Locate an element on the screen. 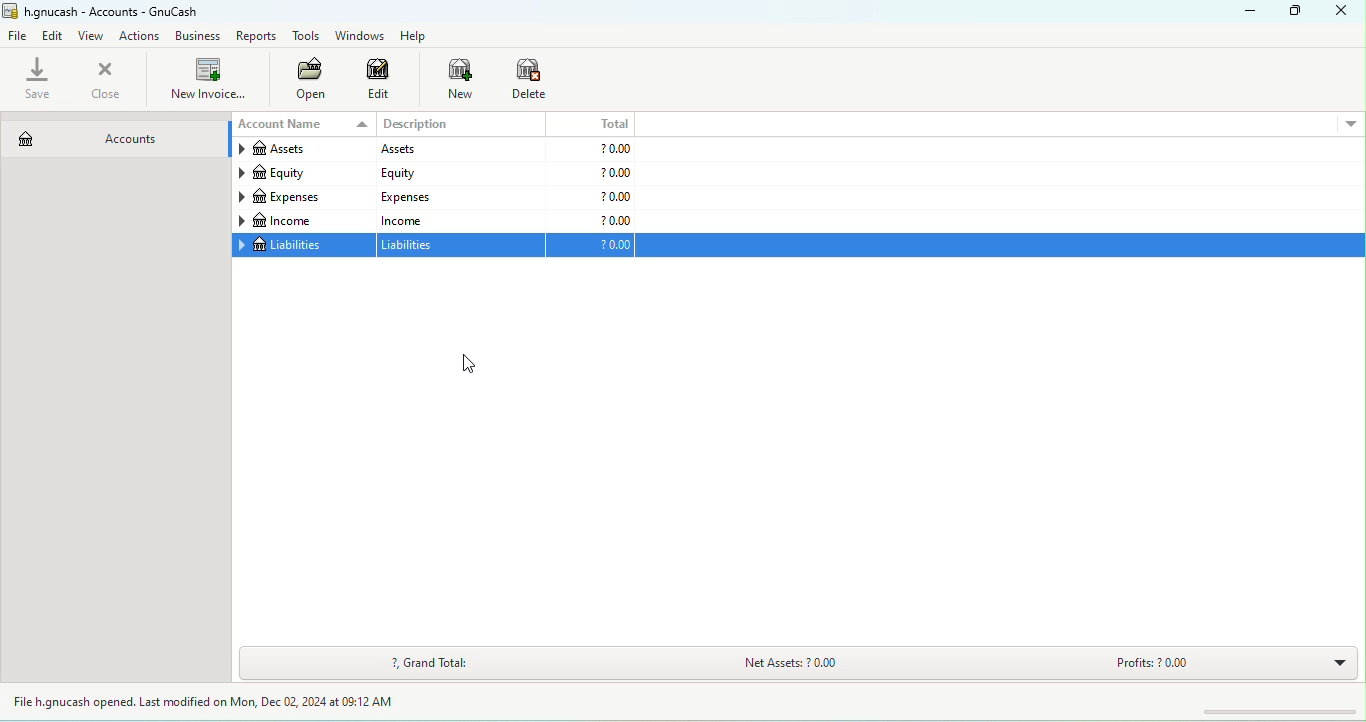 The image size is (1366, 722). cursor is located at coordinates (468, 364).